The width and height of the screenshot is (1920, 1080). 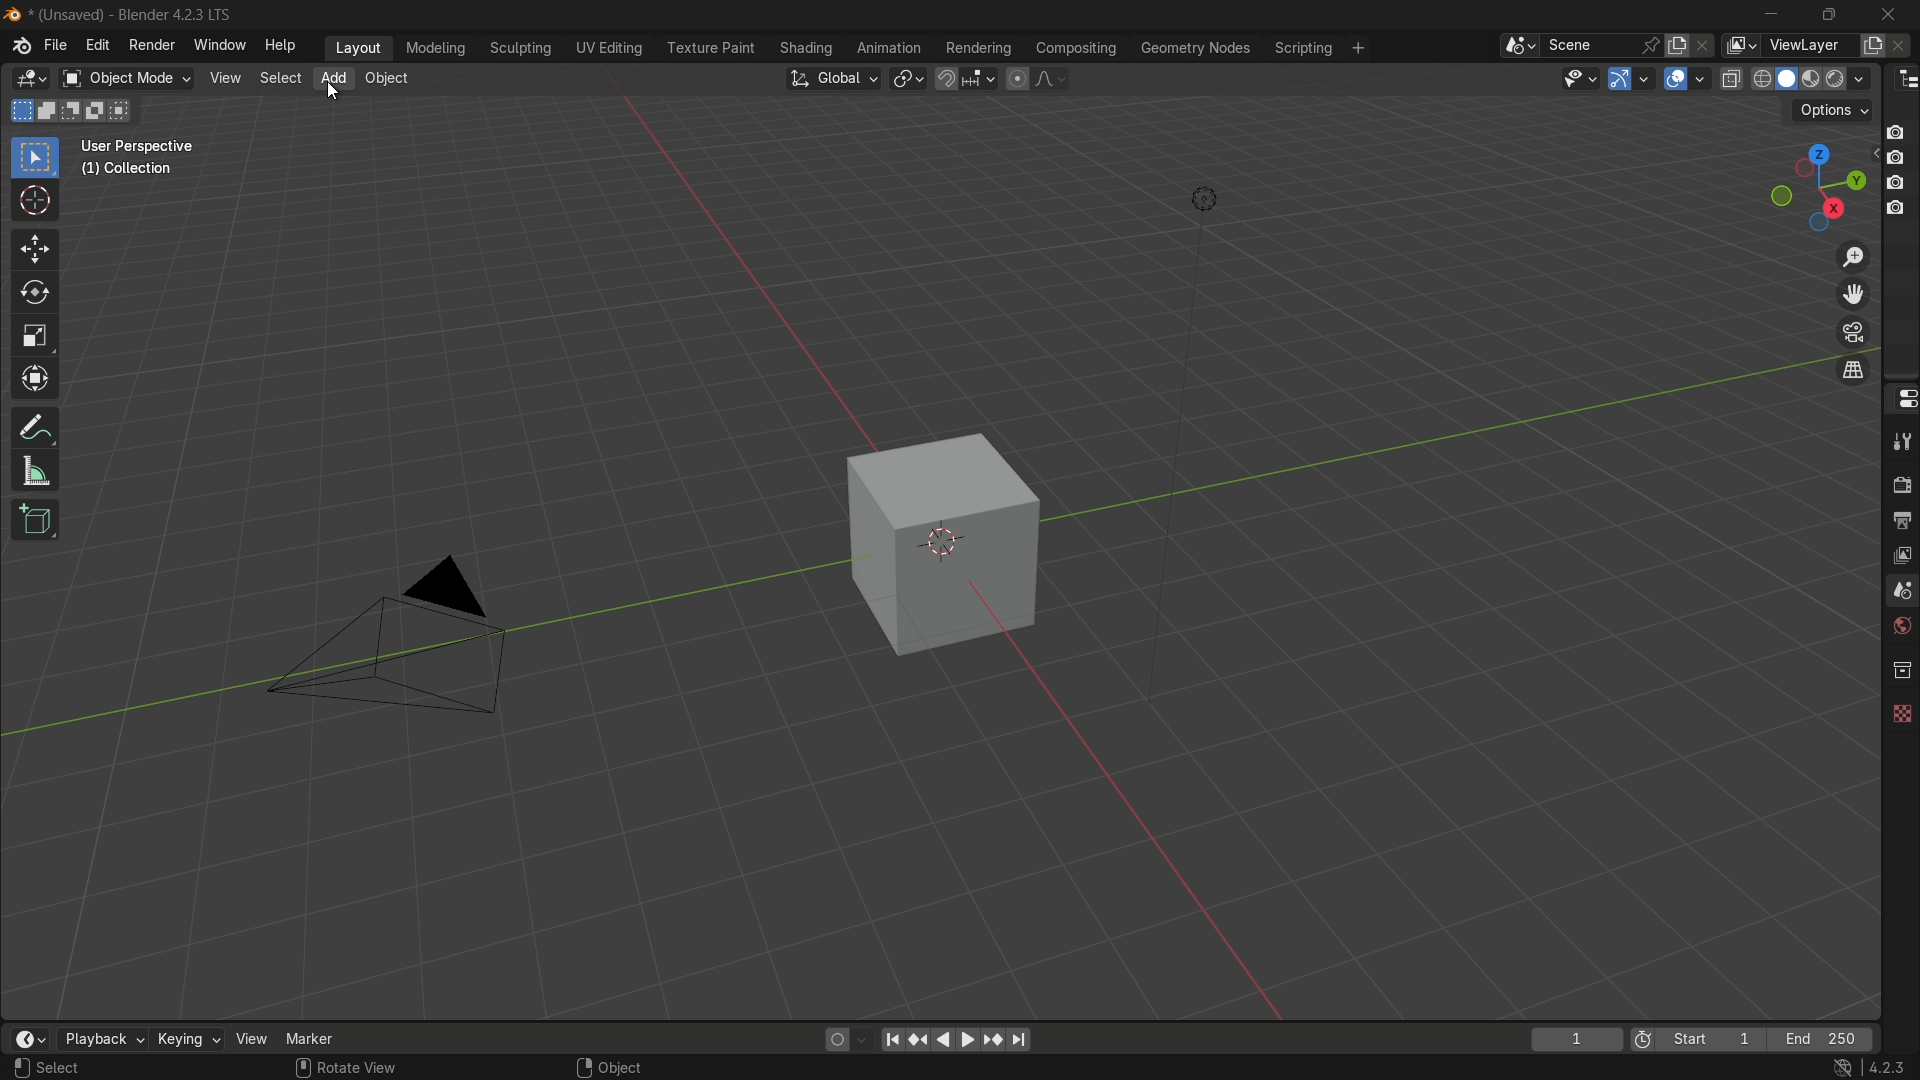 I want to click on zoom in/out, so click(x=1853, y=256).